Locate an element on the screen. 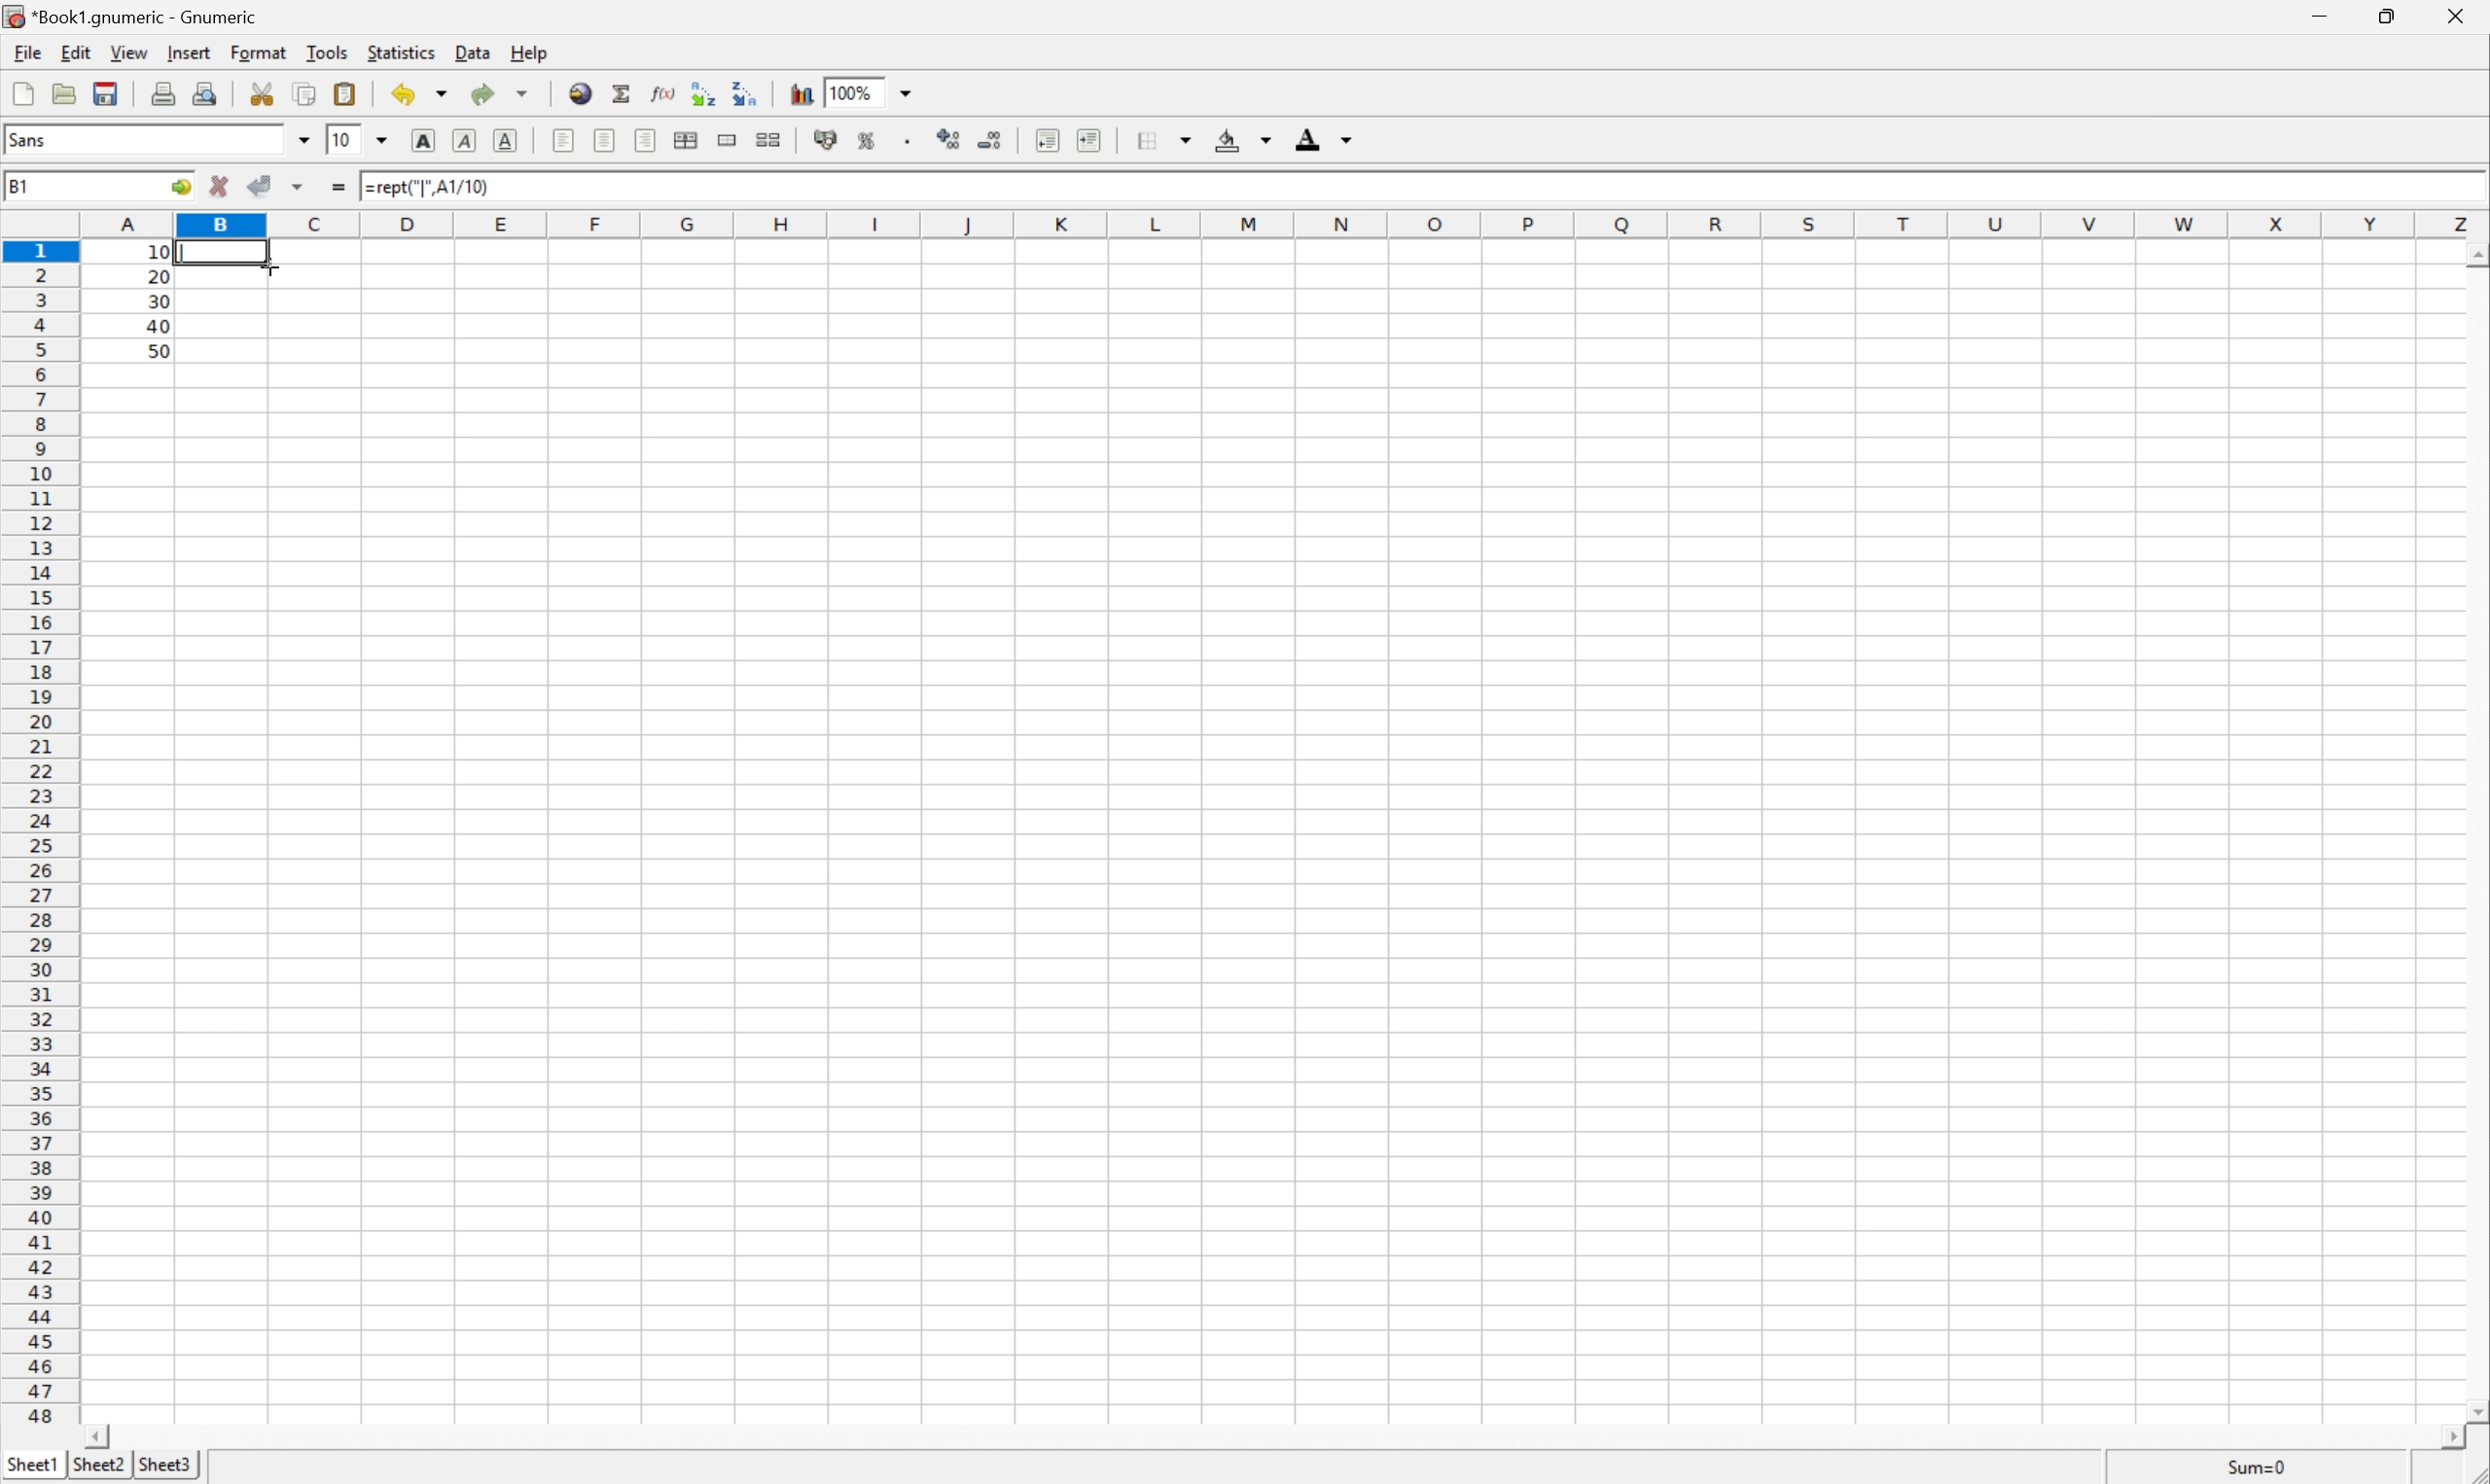  Center horizontally across selection is located at coordinates (687, 142).